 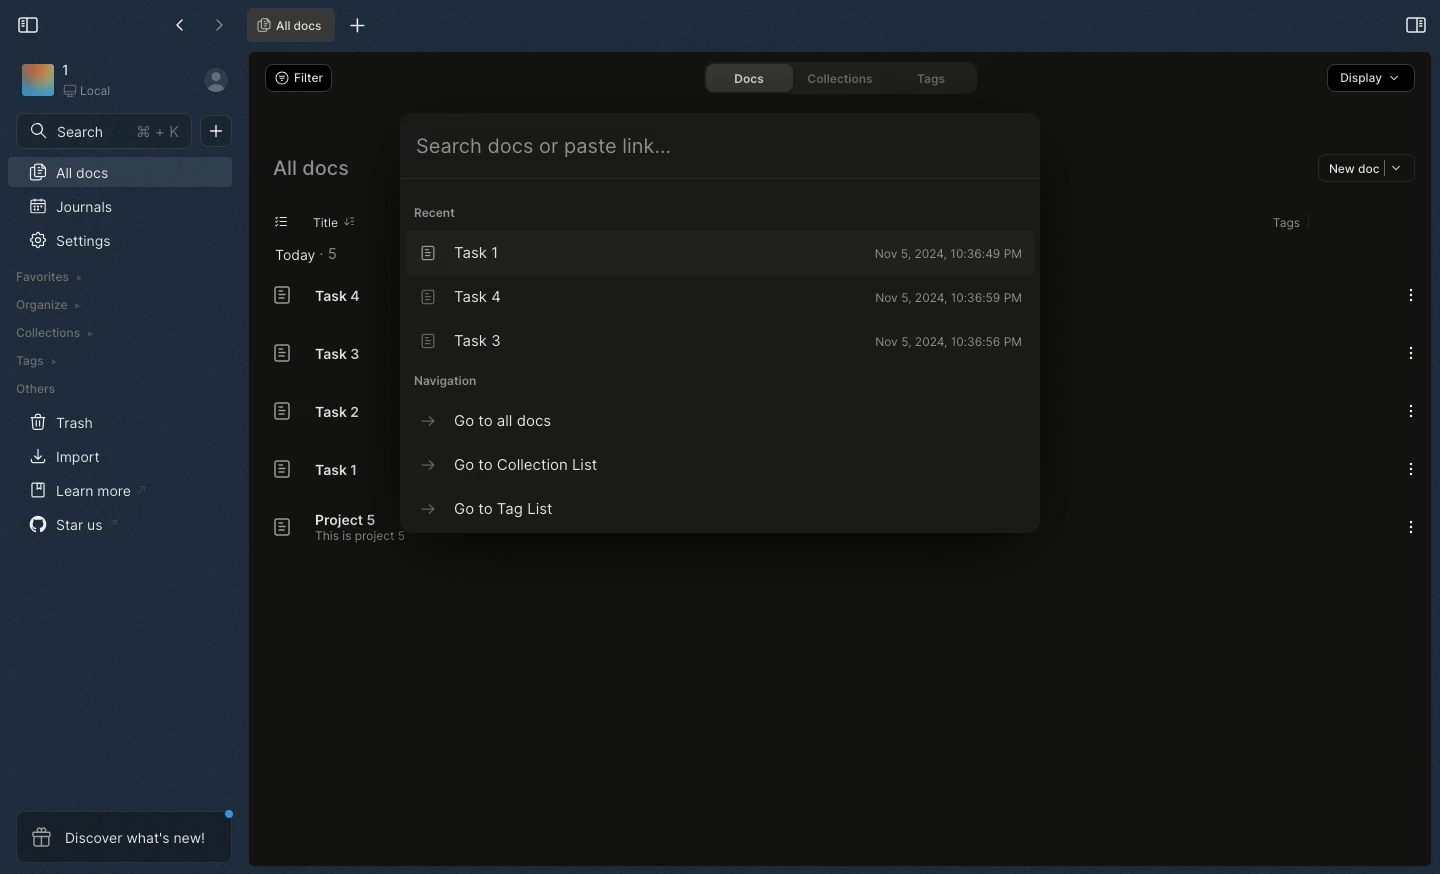 I want to click on All docs, so click(x=320, y=171).